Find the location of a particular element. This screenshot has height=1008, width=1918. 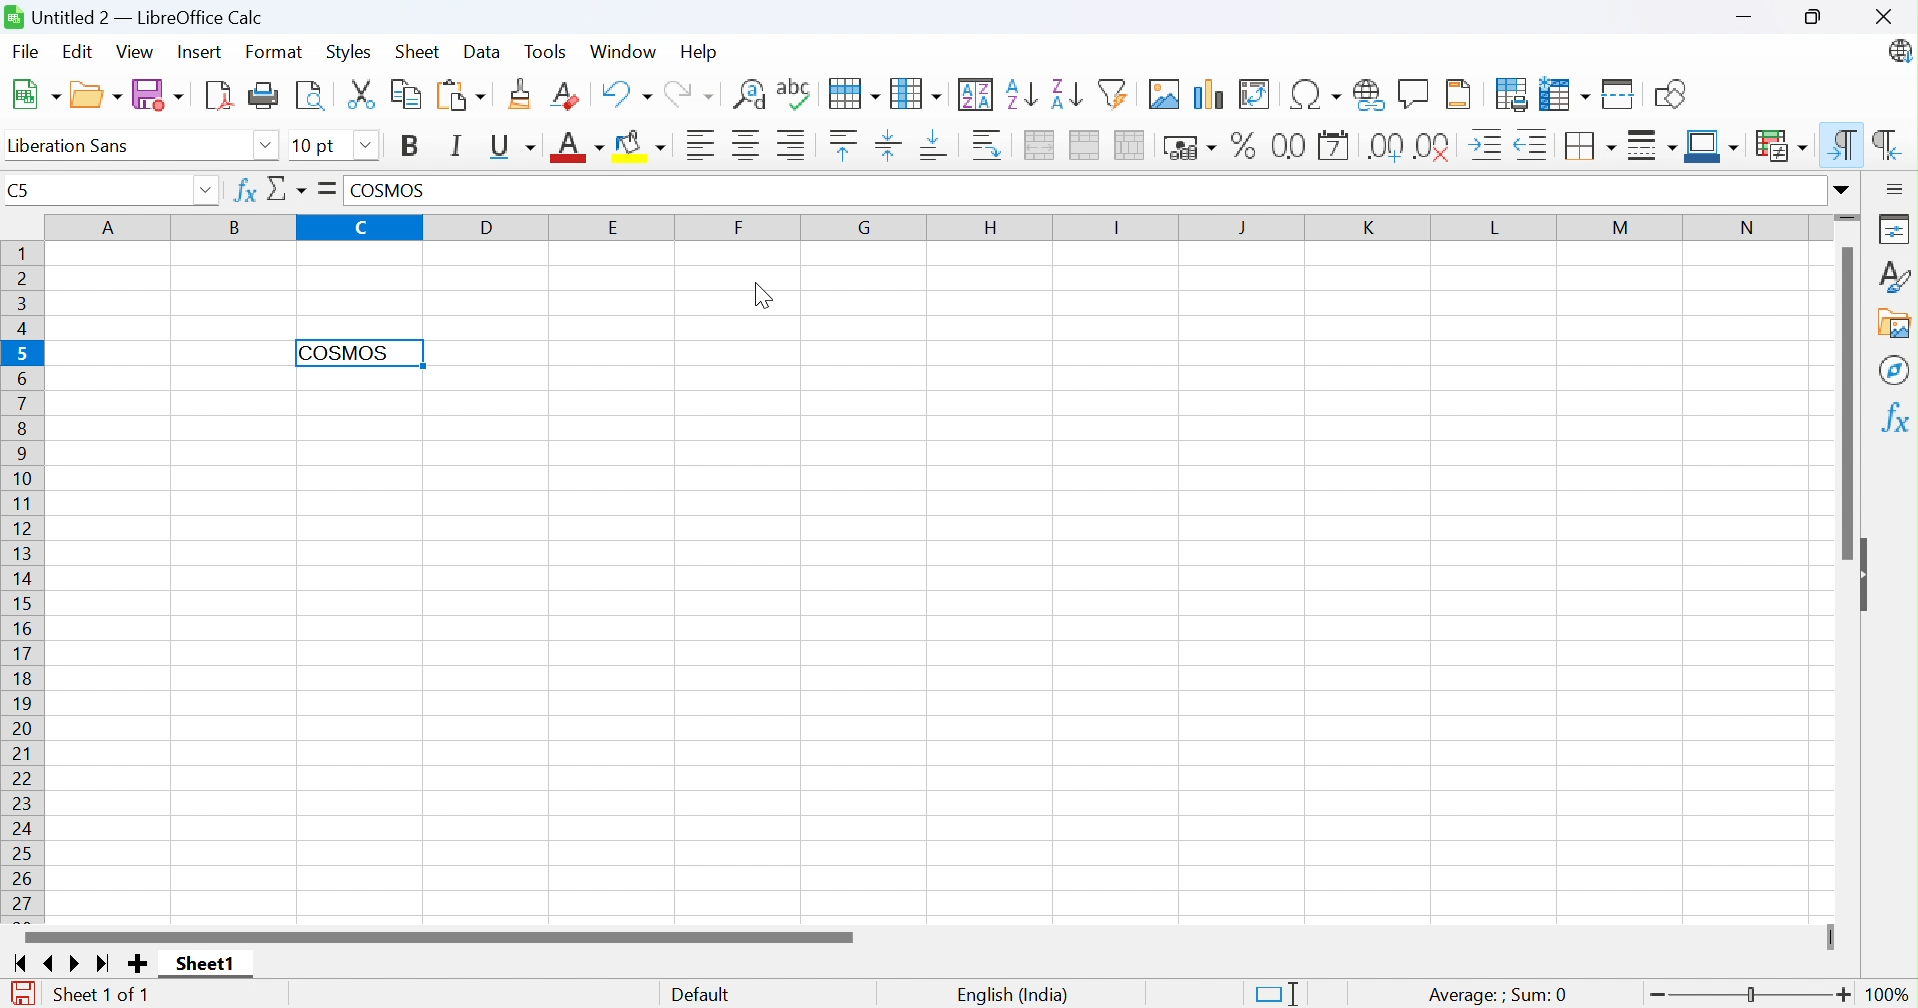

Font size is located at coordinates (319, 147).